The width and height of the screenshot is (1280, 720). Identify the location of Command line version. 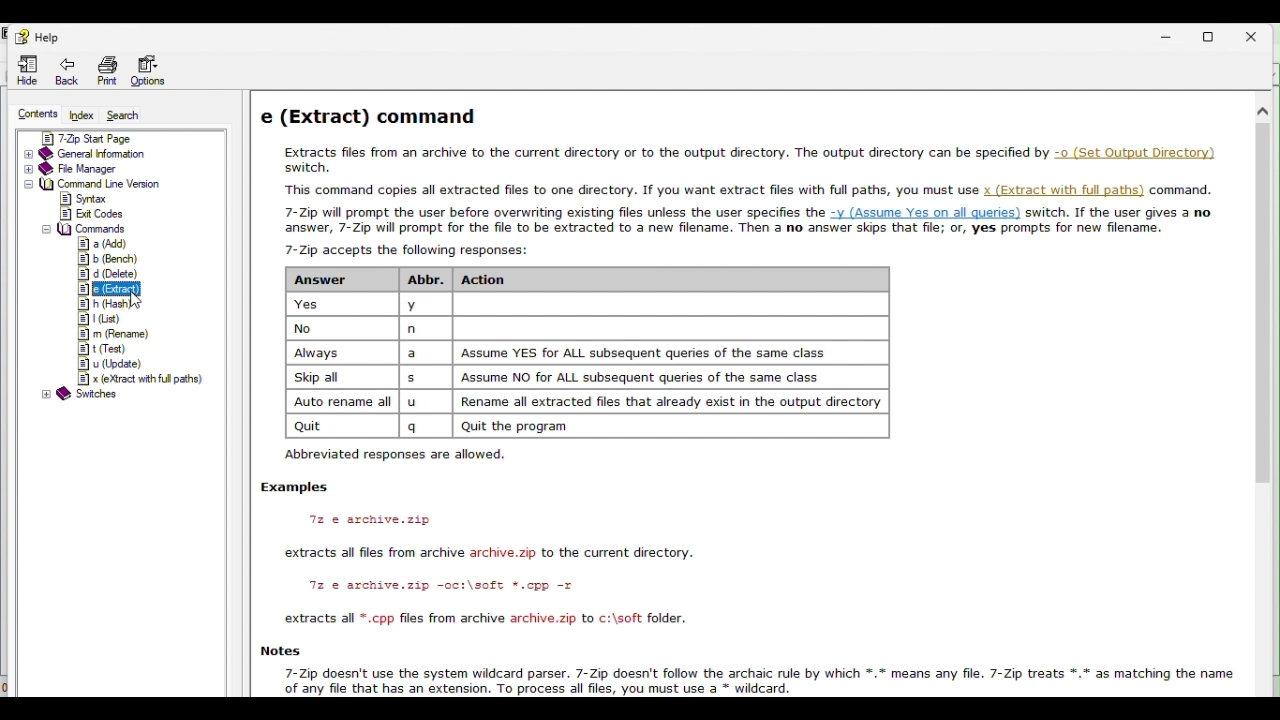
(114, 184).